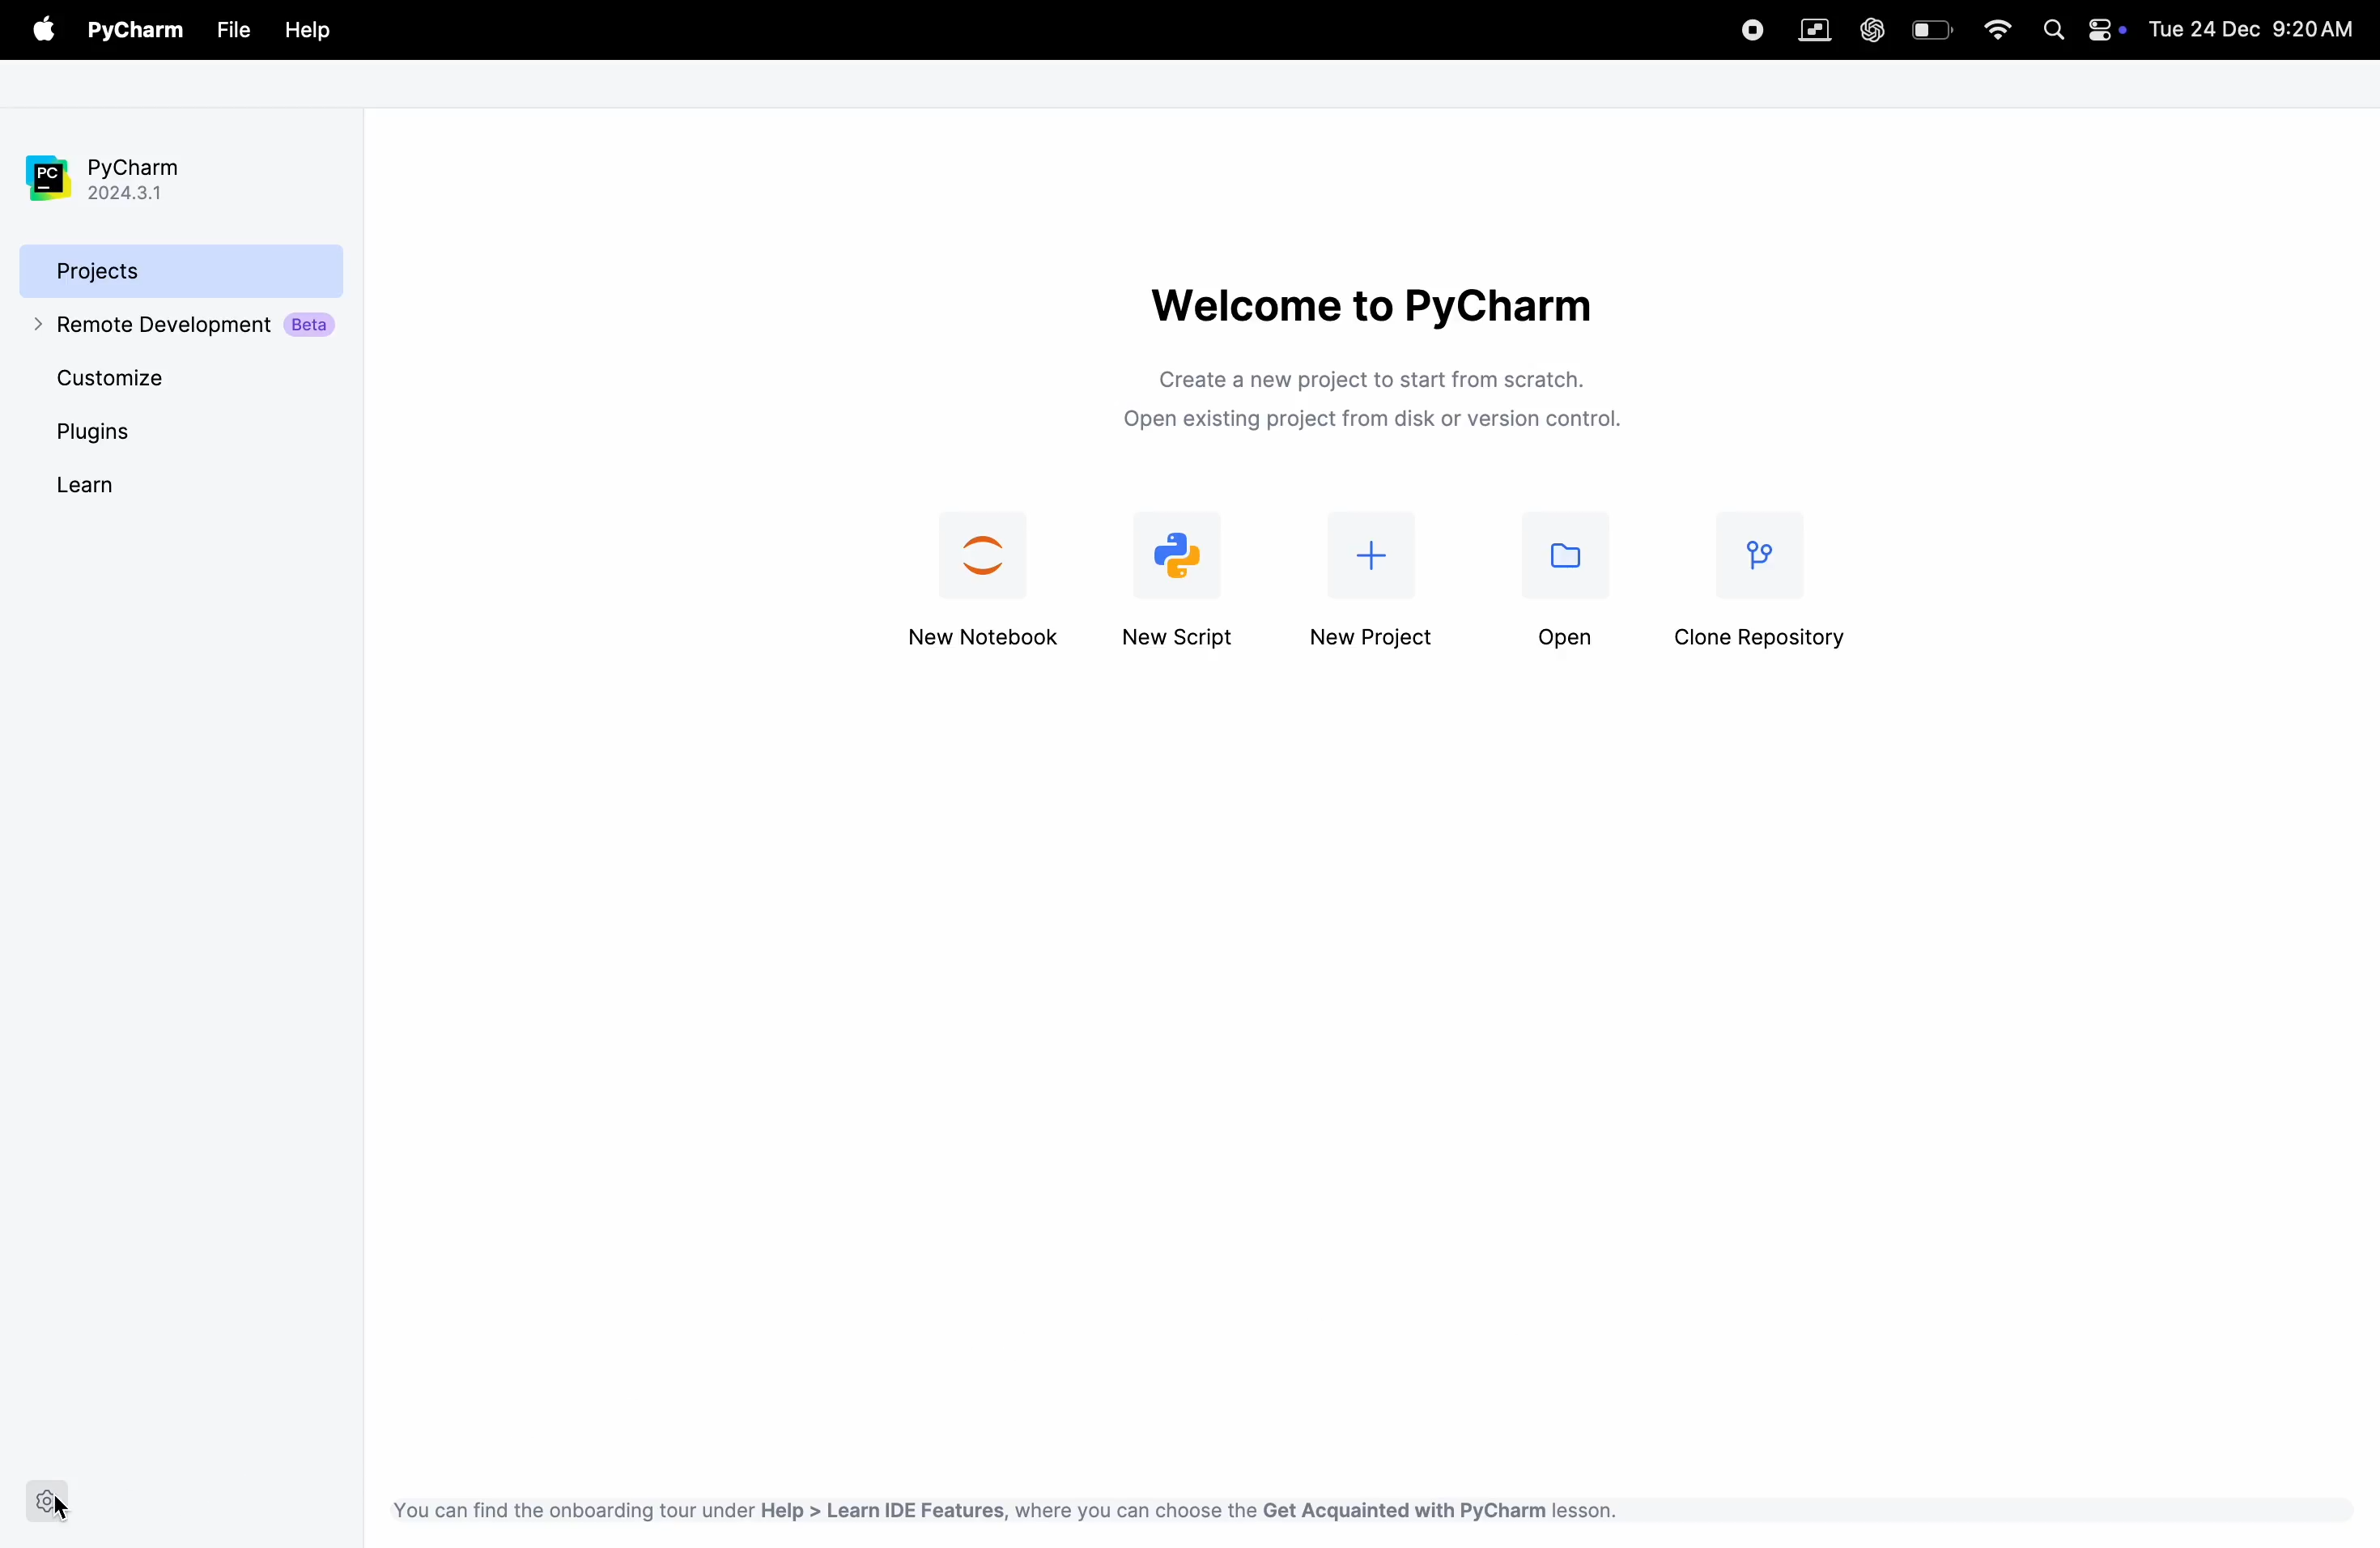 The image size is (2380, 1548). I want to click on spotlight search, so click(2053, 32).